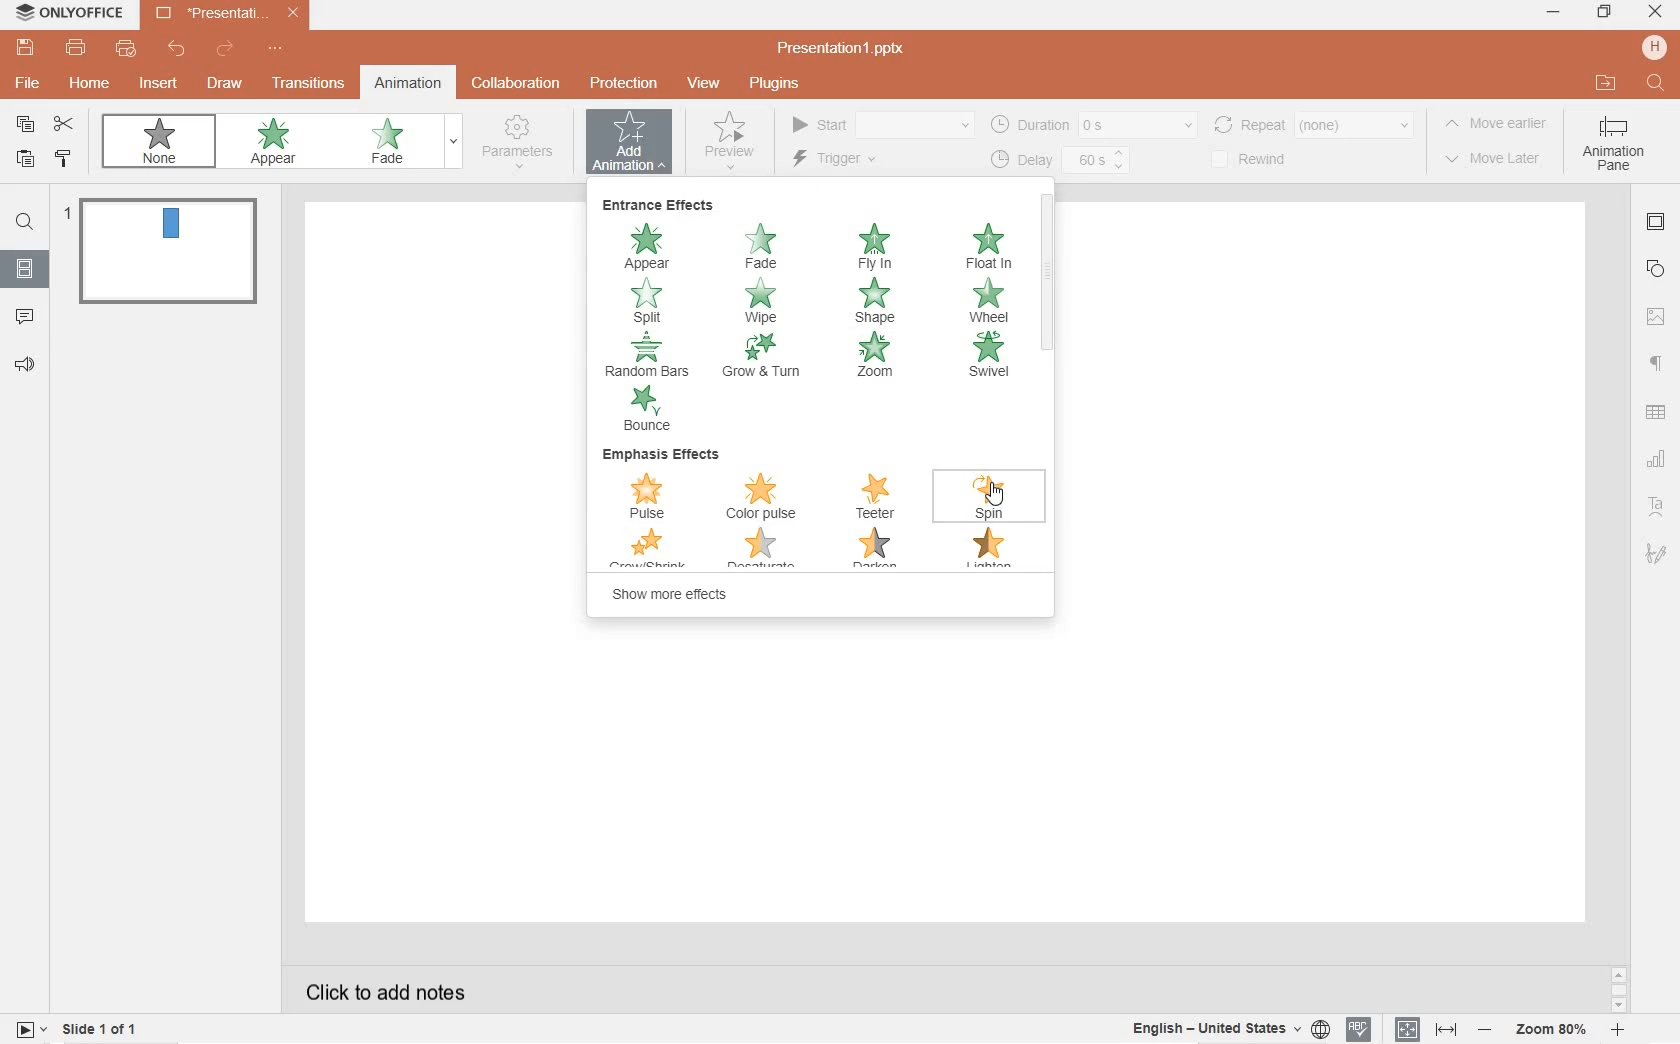 This screenshot has width=1680, height=1044. What do you see at coordinates (760, 247) in the screenshot?
I see `fade` at bounding box center [760, 247].